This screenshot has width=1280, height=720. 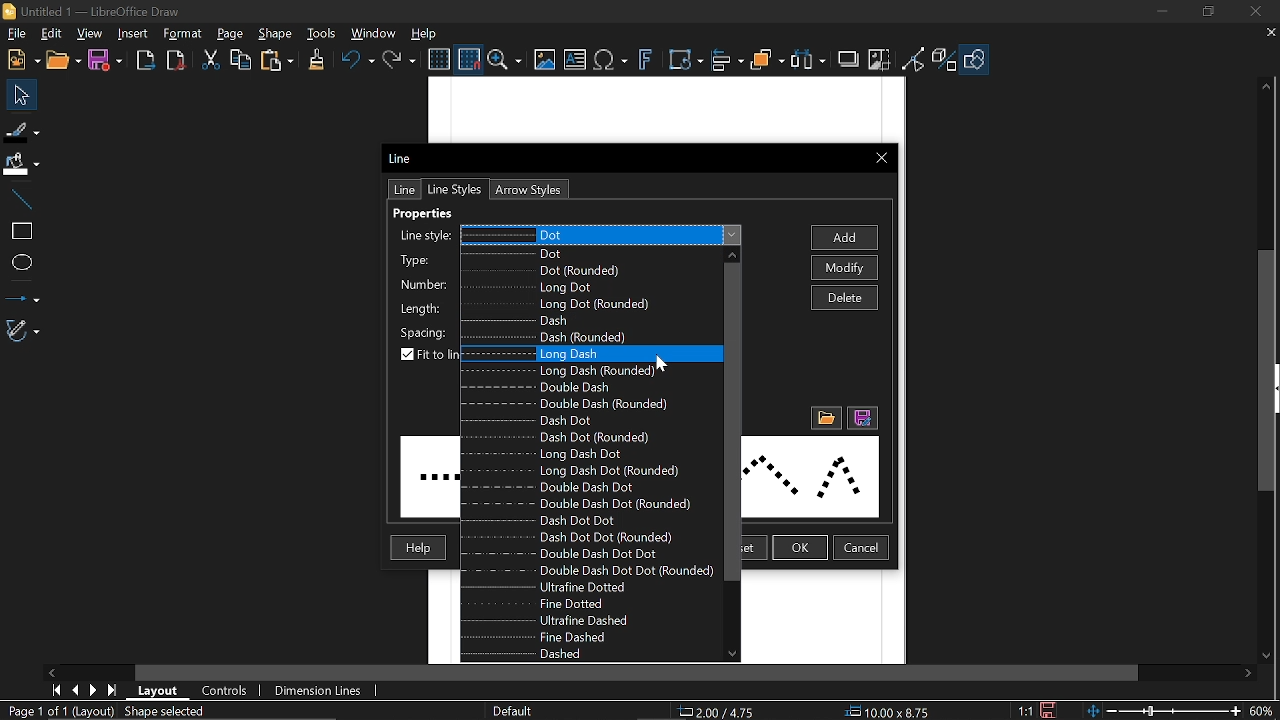 I want to click on Insert, so click(x=134, y=35).